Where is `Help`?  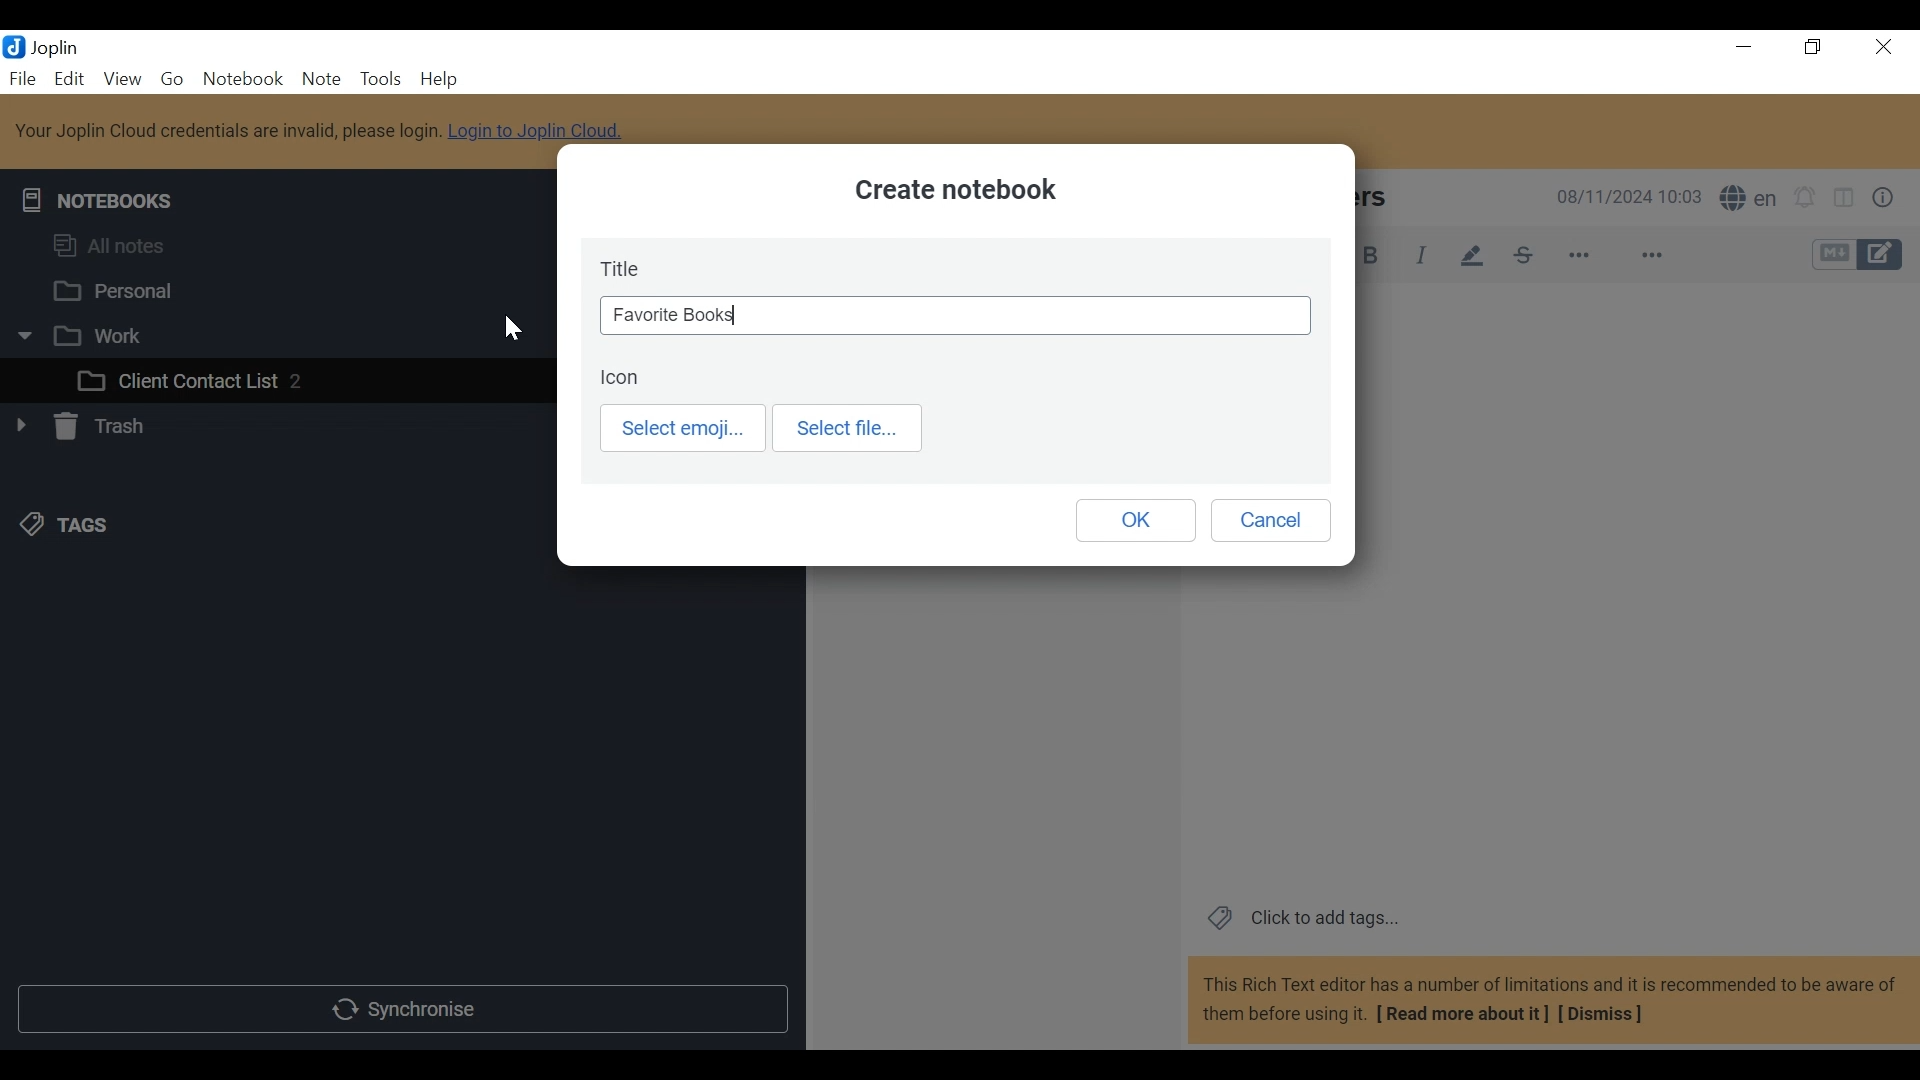
Help is located at coordinates (485, 69).